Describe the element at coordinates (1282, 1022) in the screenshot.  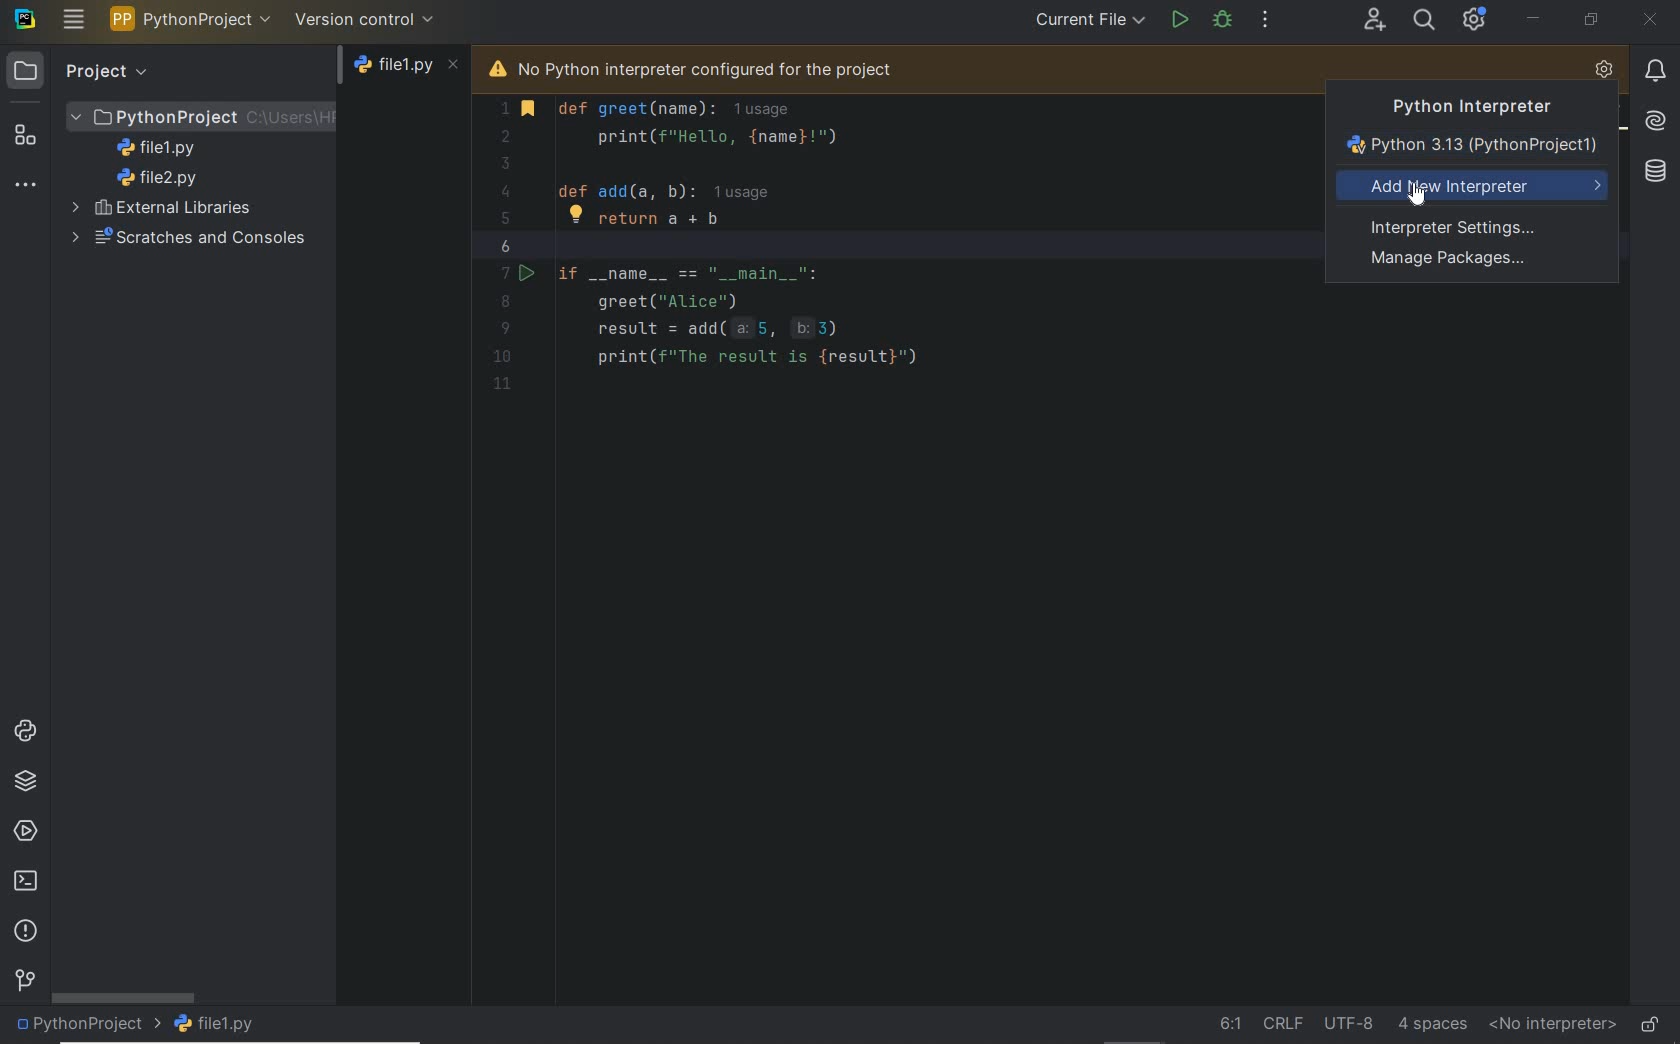
I see `line separator` at that location.